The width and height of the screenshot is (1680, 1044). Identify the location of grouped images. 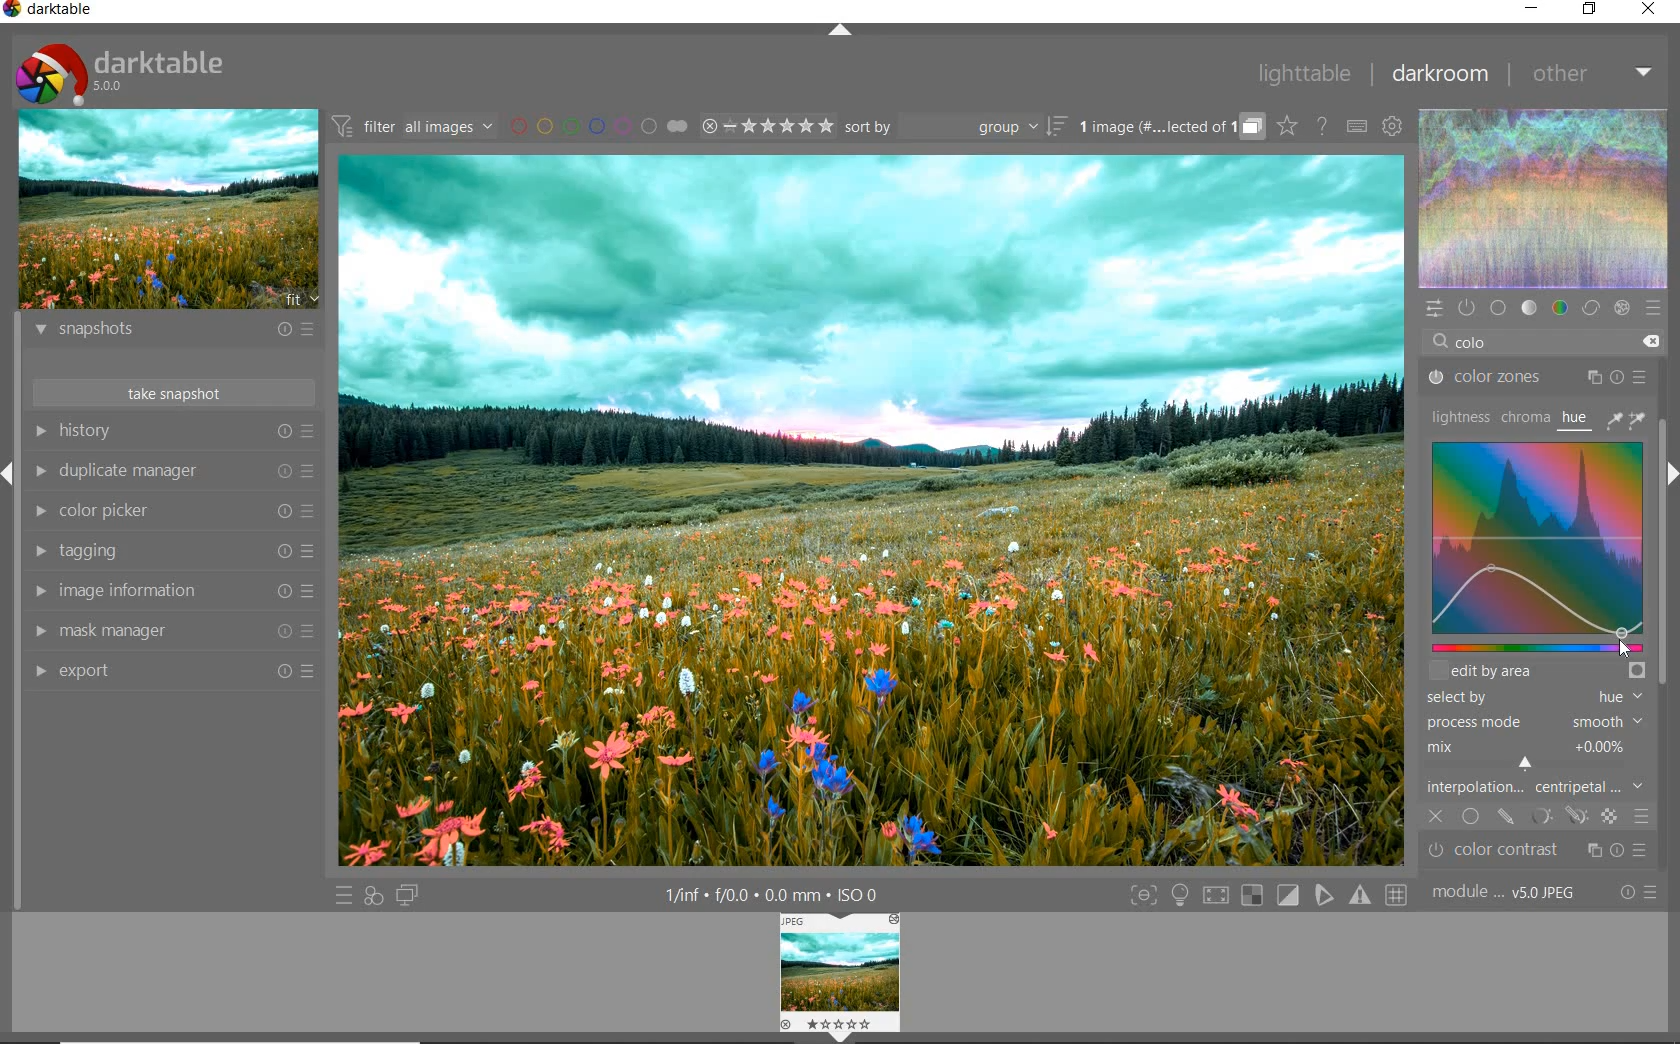
(1169, 128).